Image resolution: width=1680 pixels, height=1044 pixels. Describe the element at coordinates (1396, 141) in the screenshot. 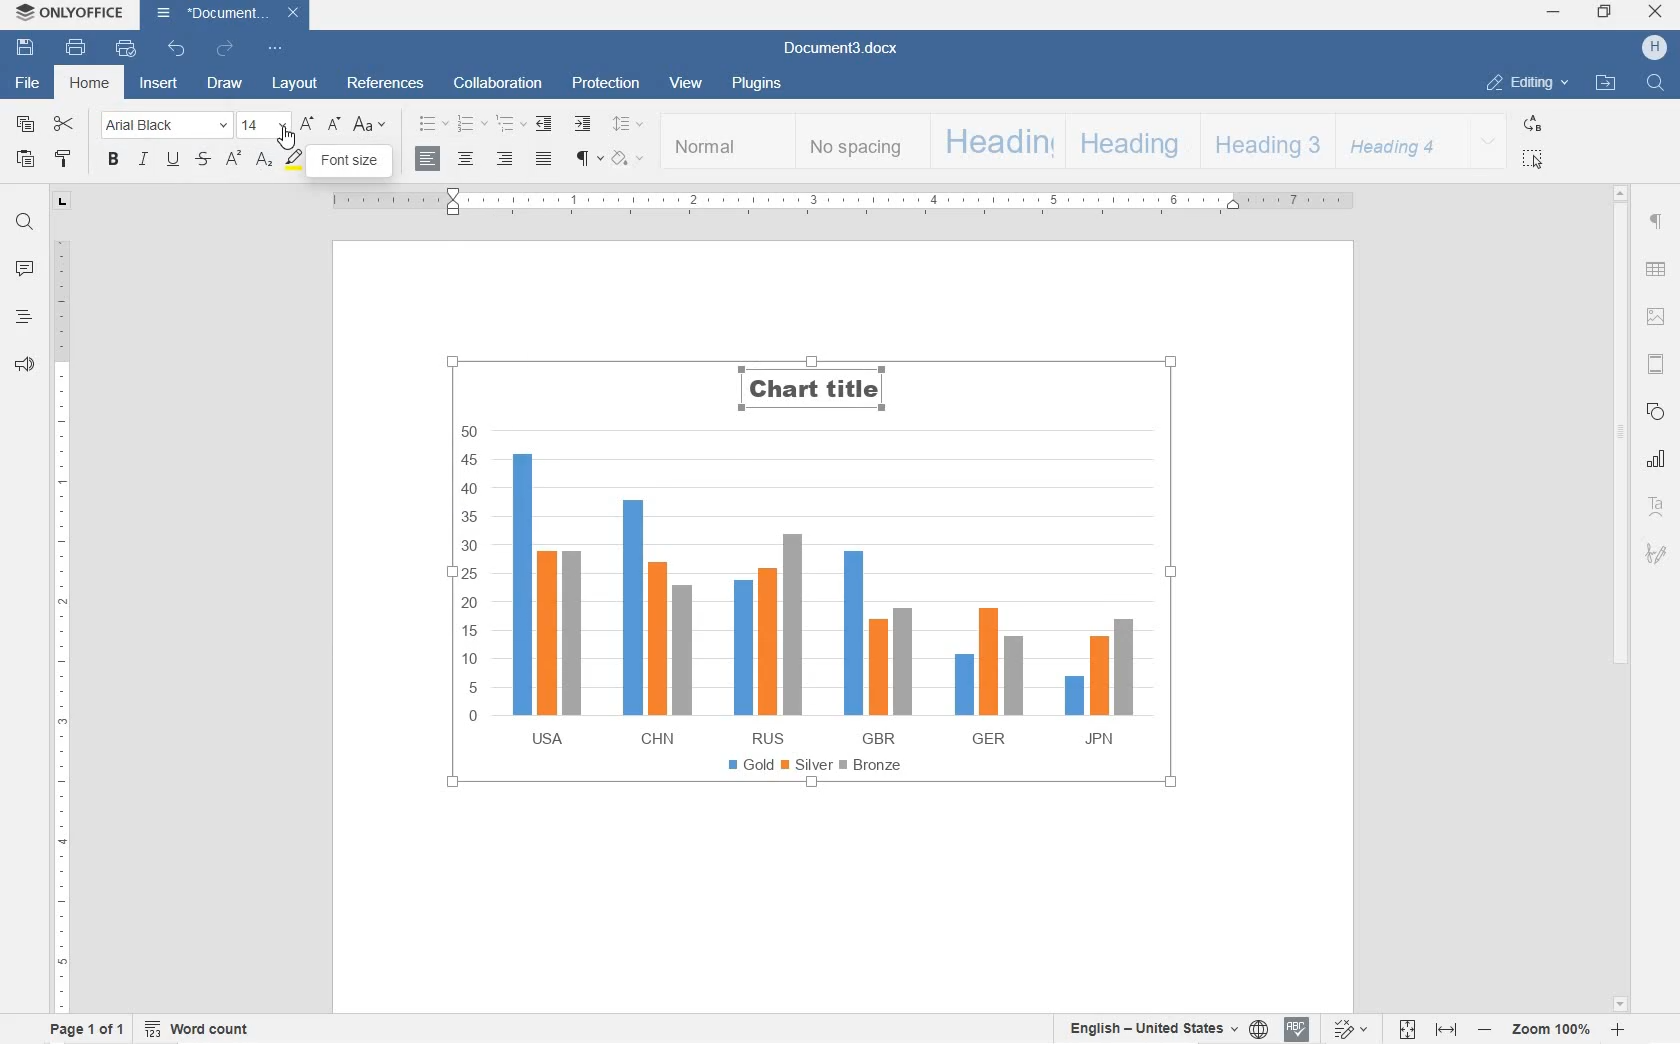

I see `HEADING 4` at that location.